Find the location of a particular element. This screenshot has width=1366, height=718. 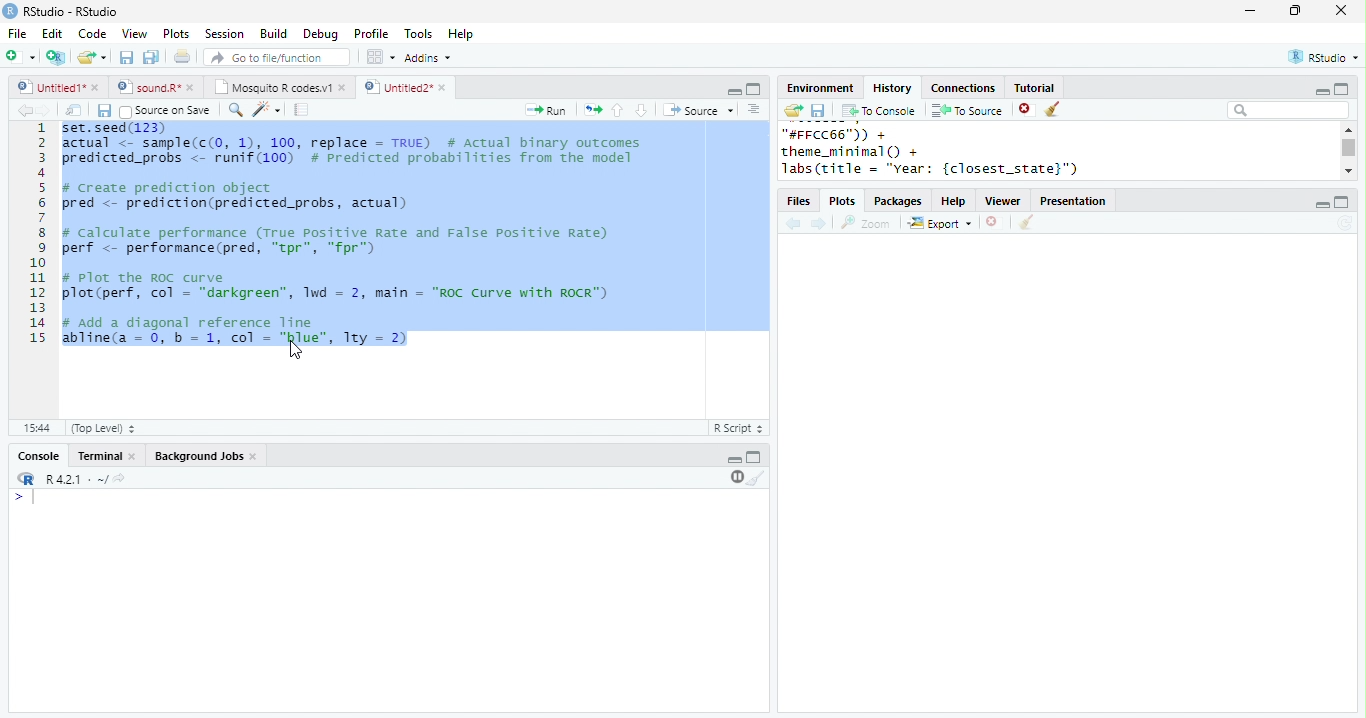

scroll up is located at coordinates (1347, 129).